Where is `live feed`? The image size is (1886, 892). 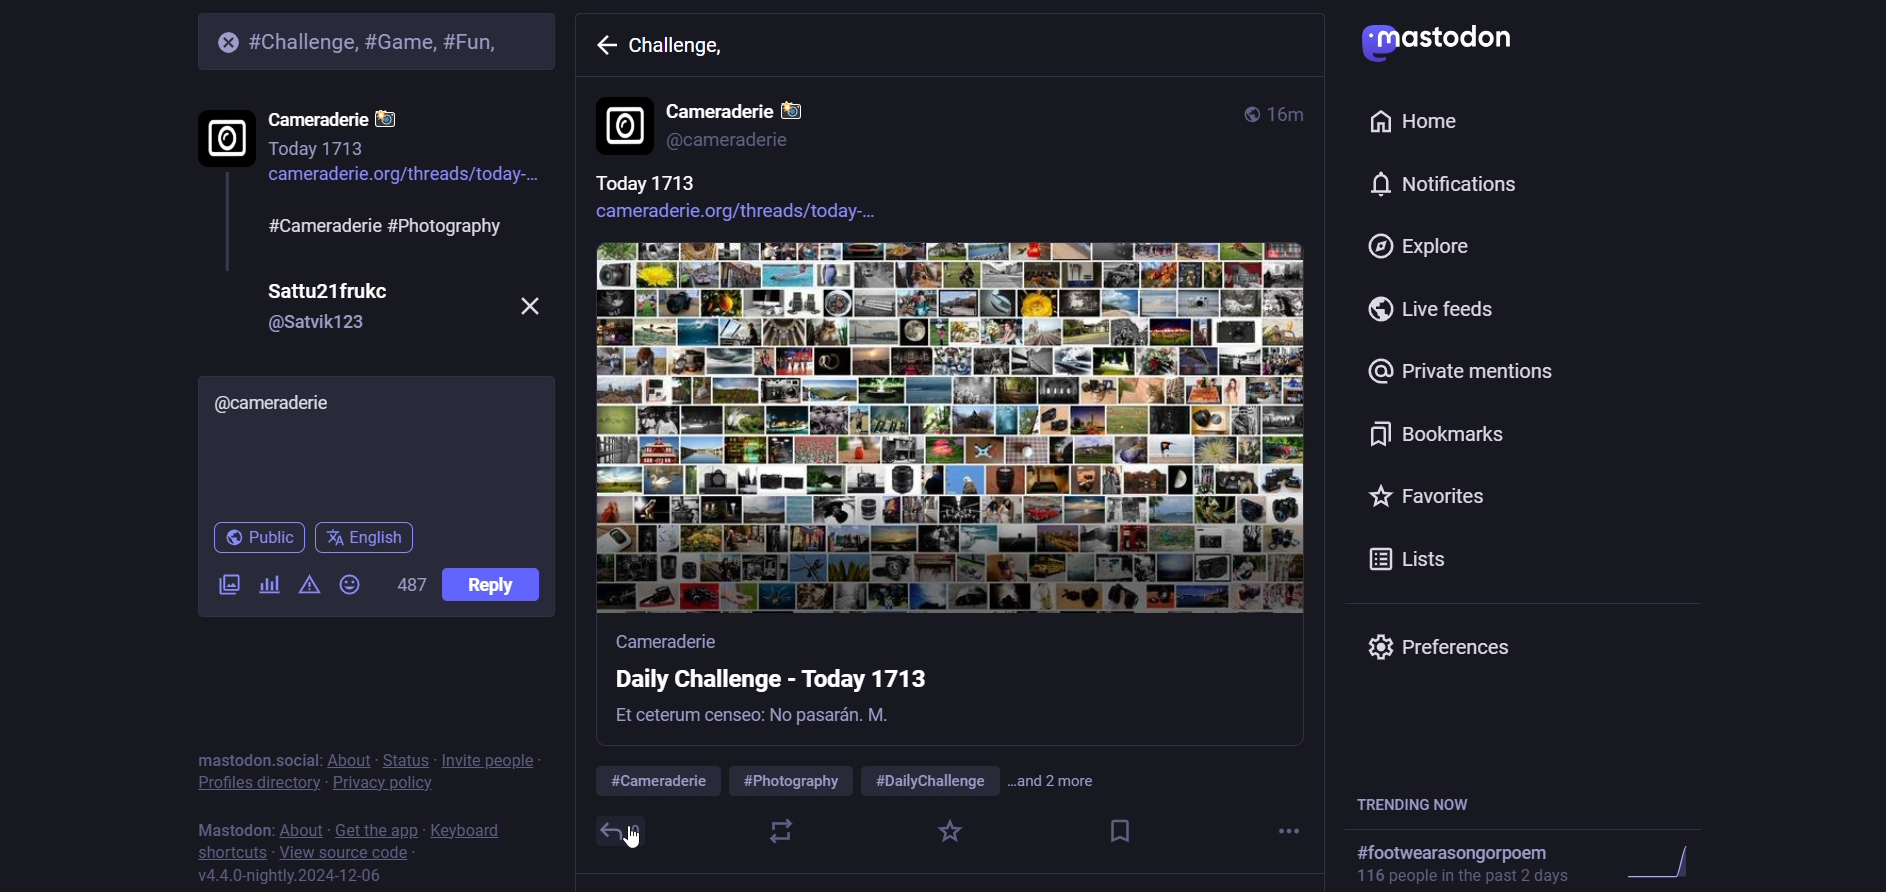 live feed is located at coordinates (1438, 310).